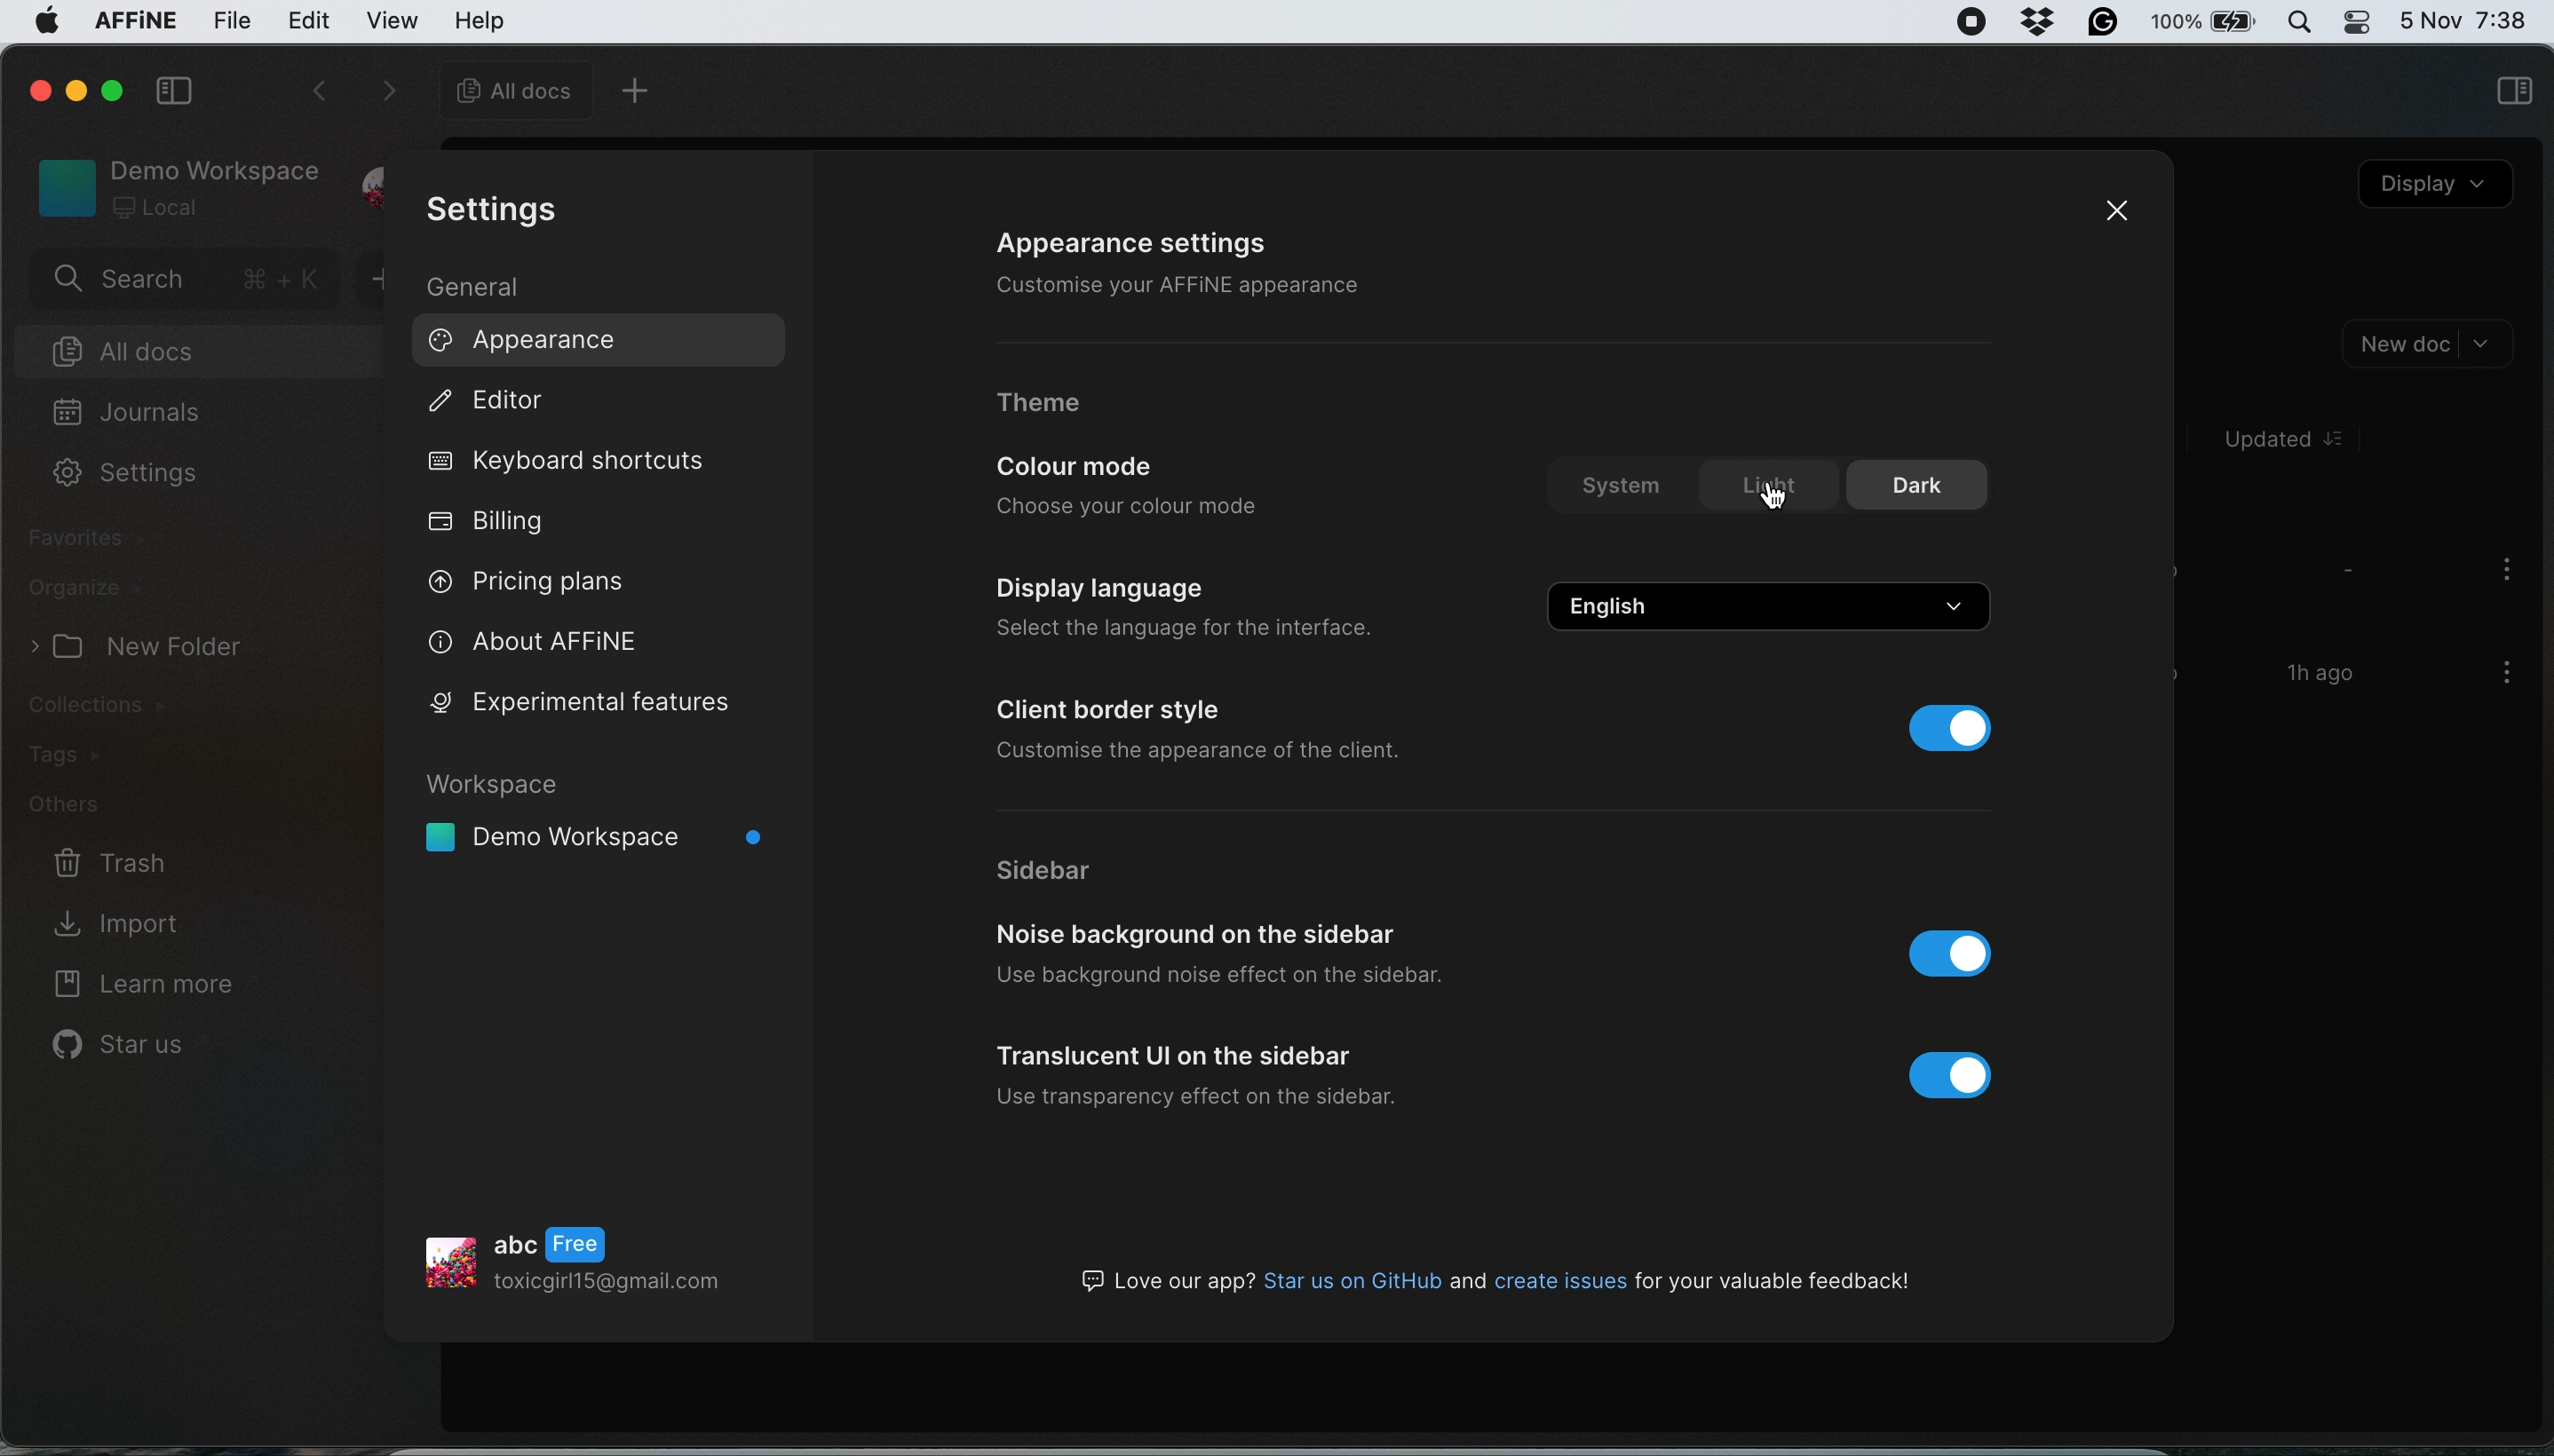 This screenshot has width=2554, height=1456. What do you see at coordinates (1223, 288) in the screenshot?
I see `customise your affine appearance` at bounding box center [1223, 288].